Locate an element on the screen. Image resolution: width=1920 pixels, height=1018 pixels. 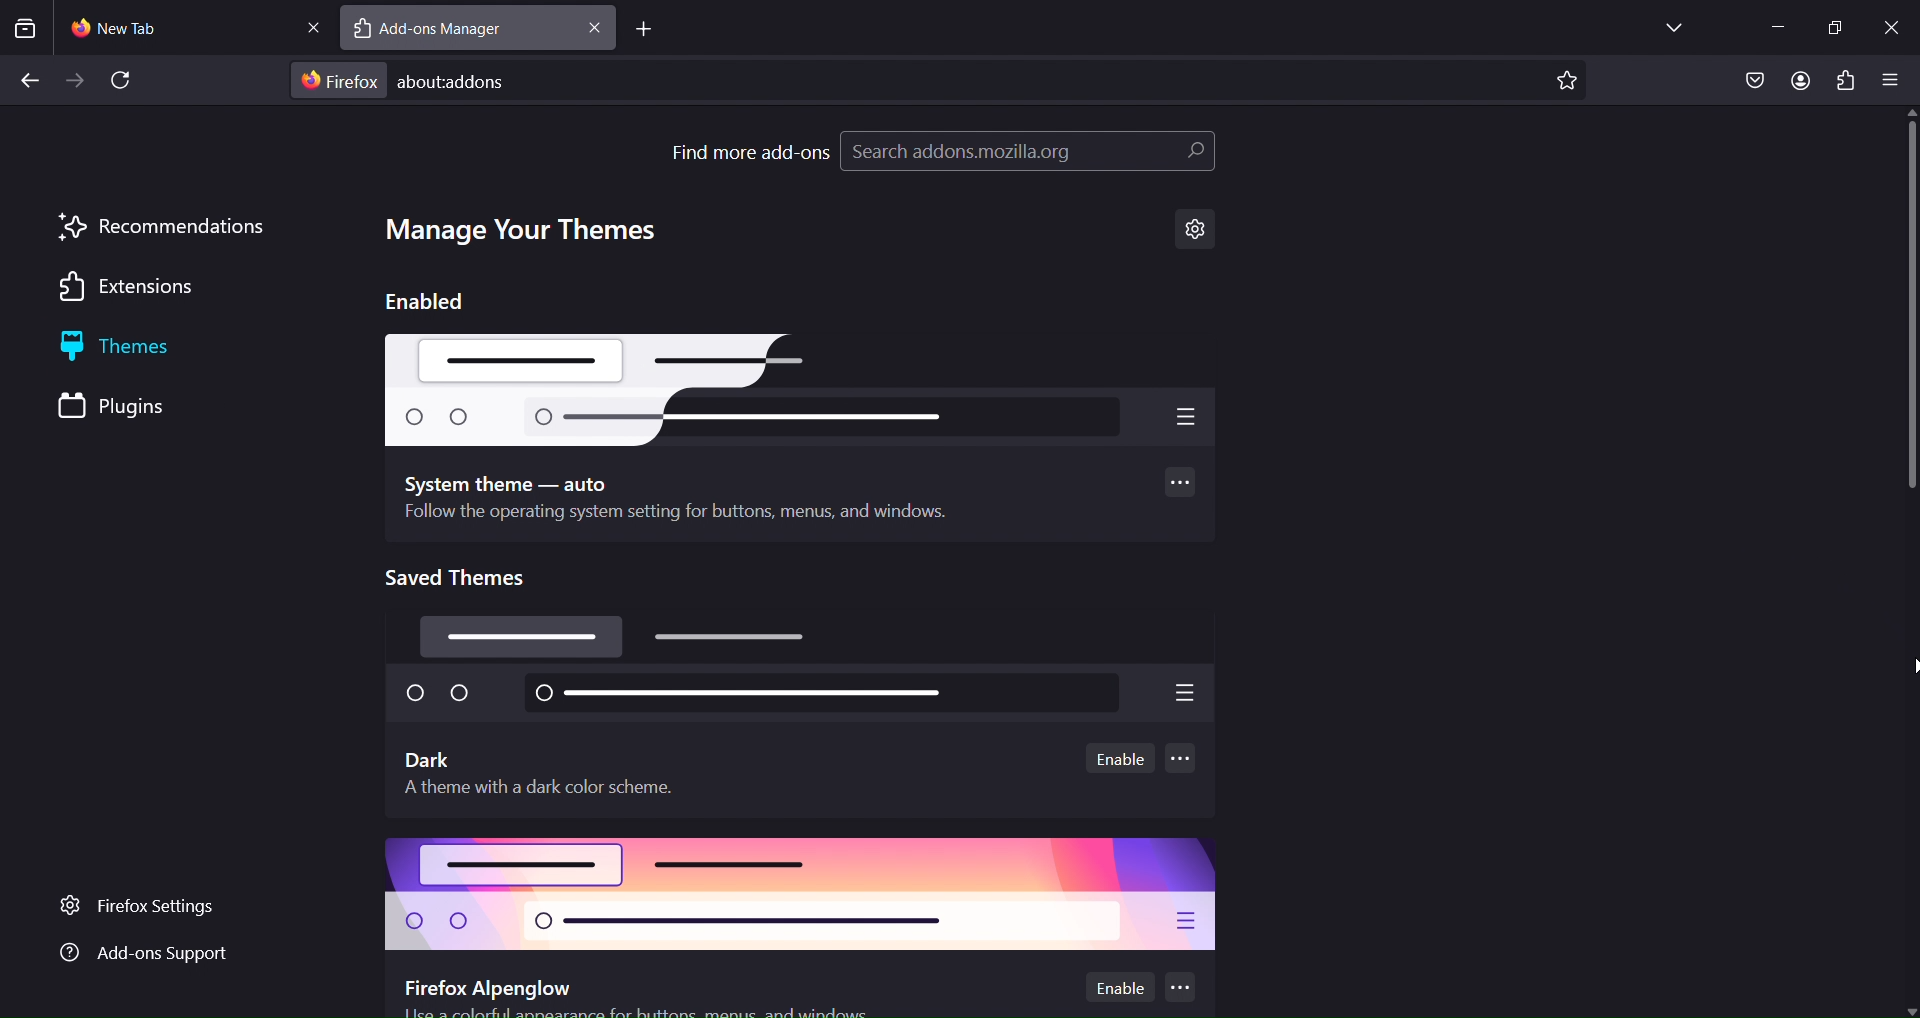
System theme — auto
Follow the operating system setting for buttons, menus, and windows. is located at coordinates (680, 500).